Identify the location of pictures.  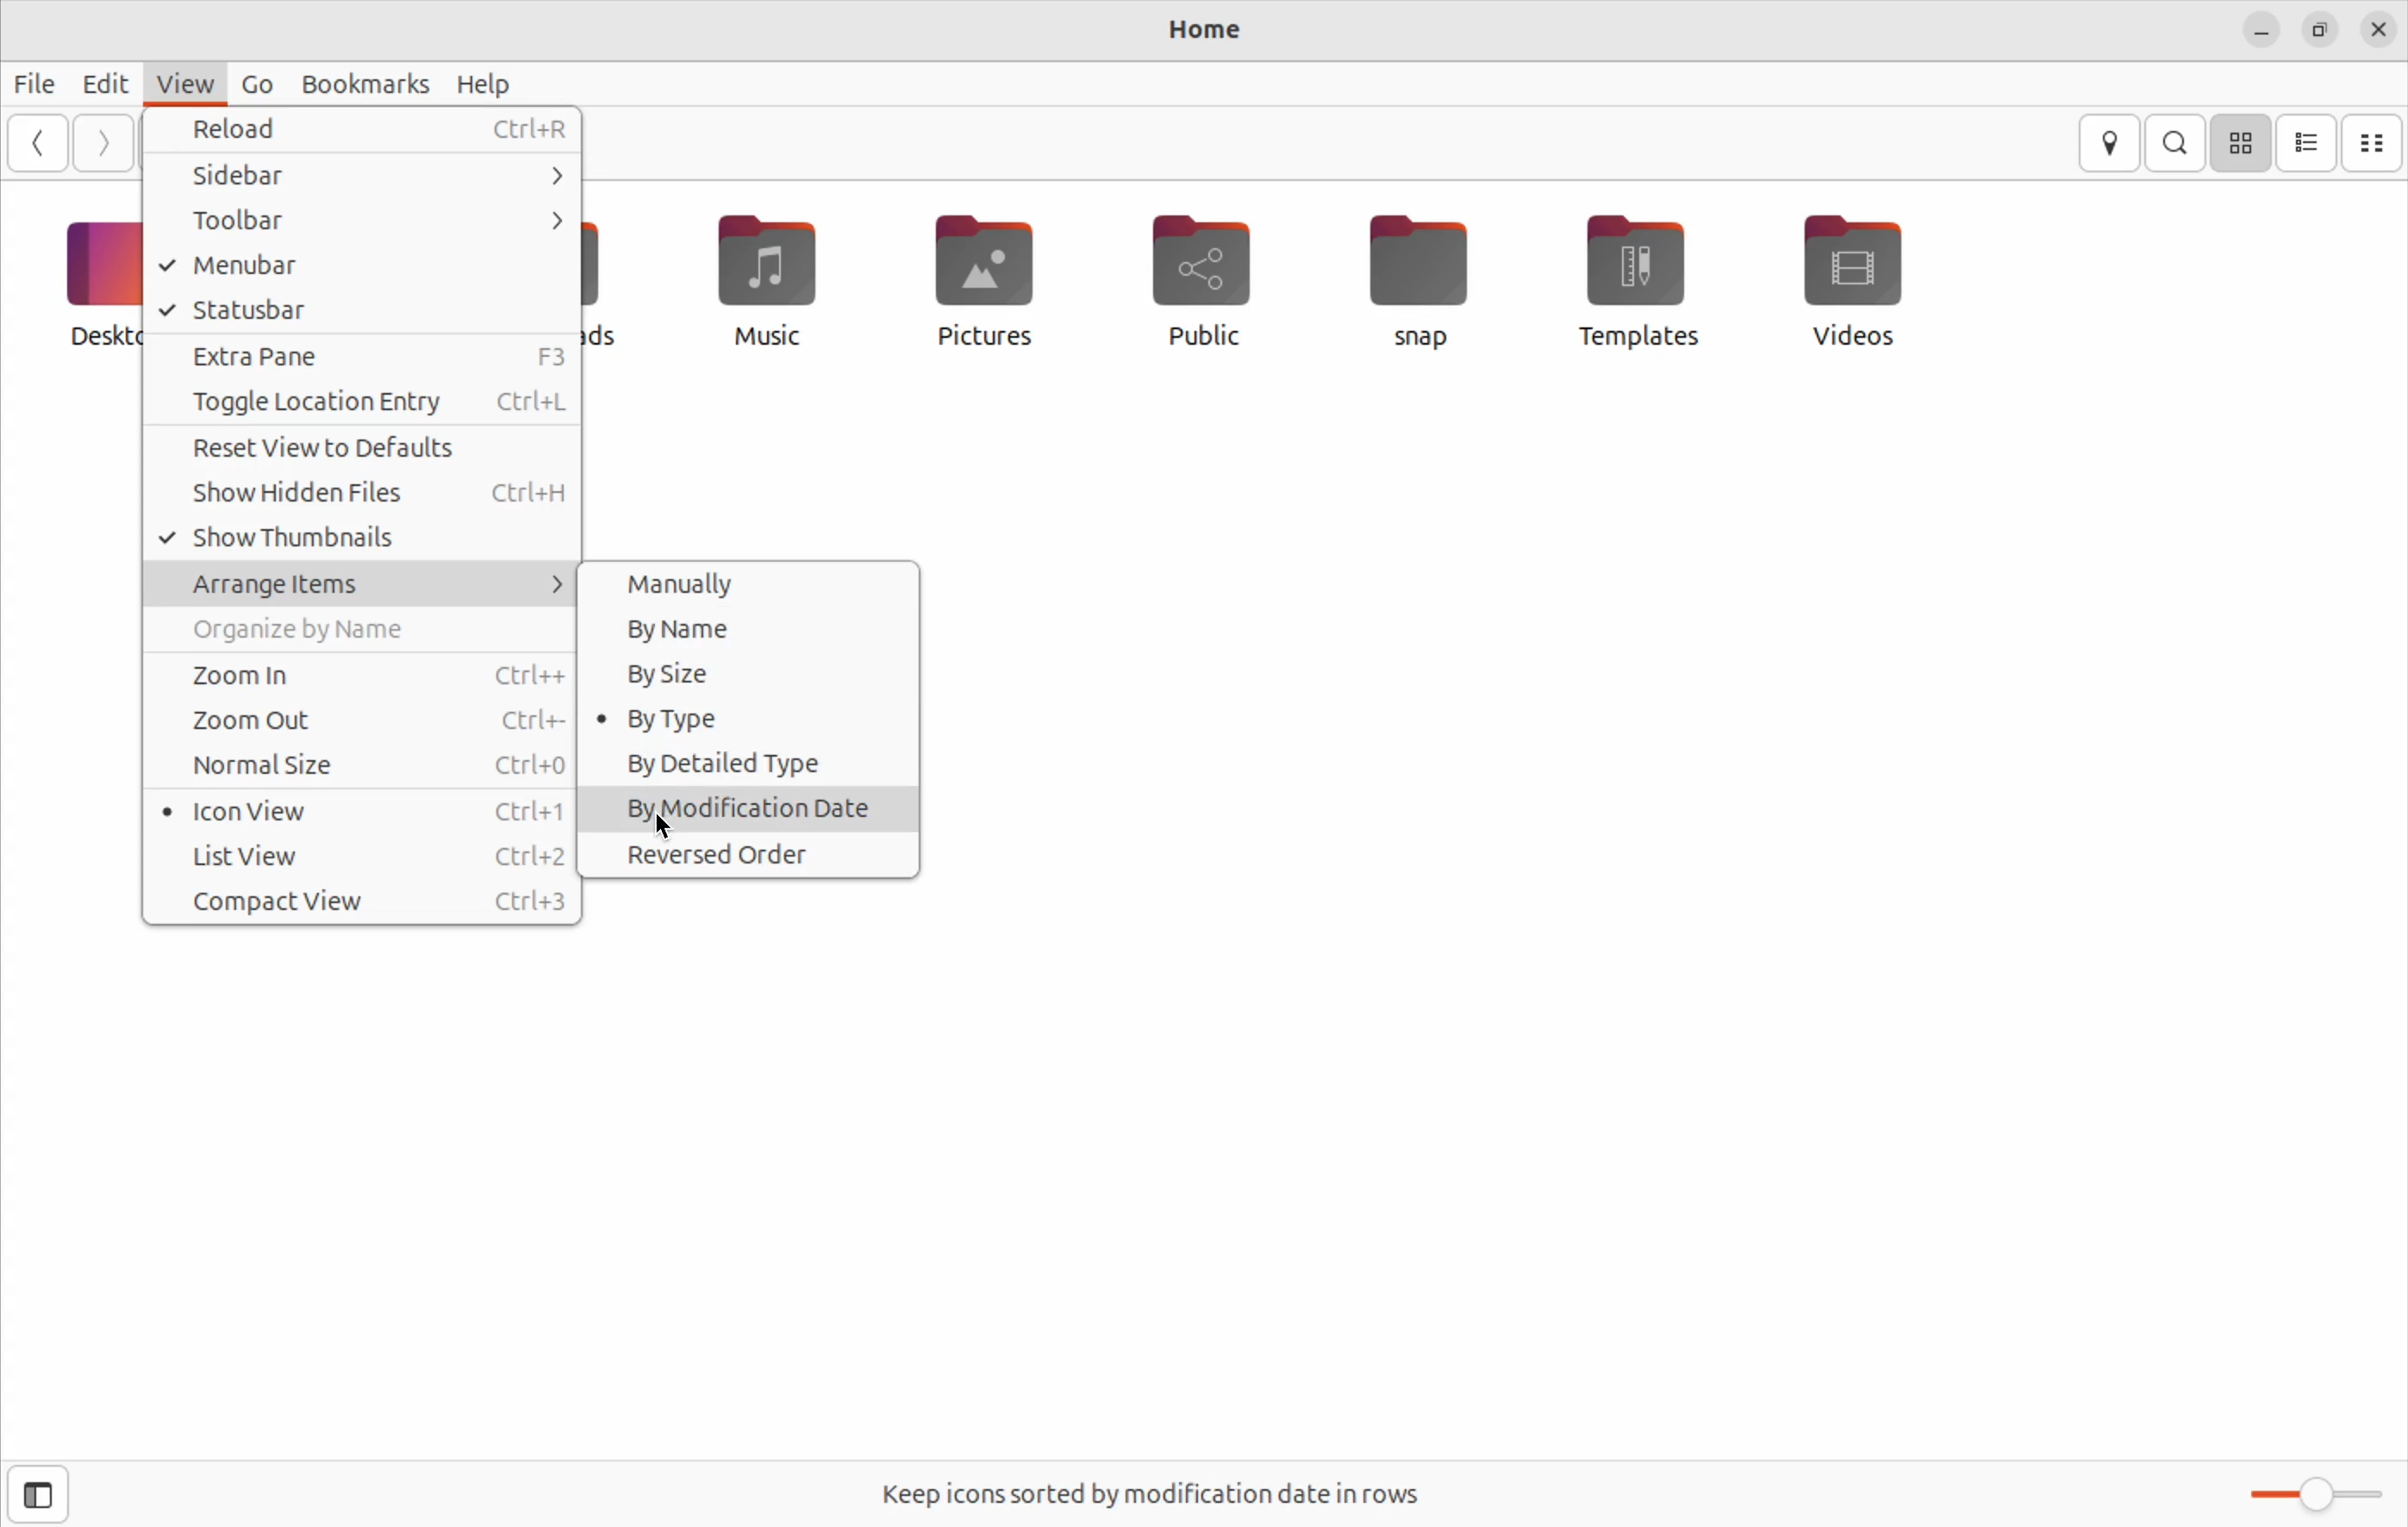
(980, 282).